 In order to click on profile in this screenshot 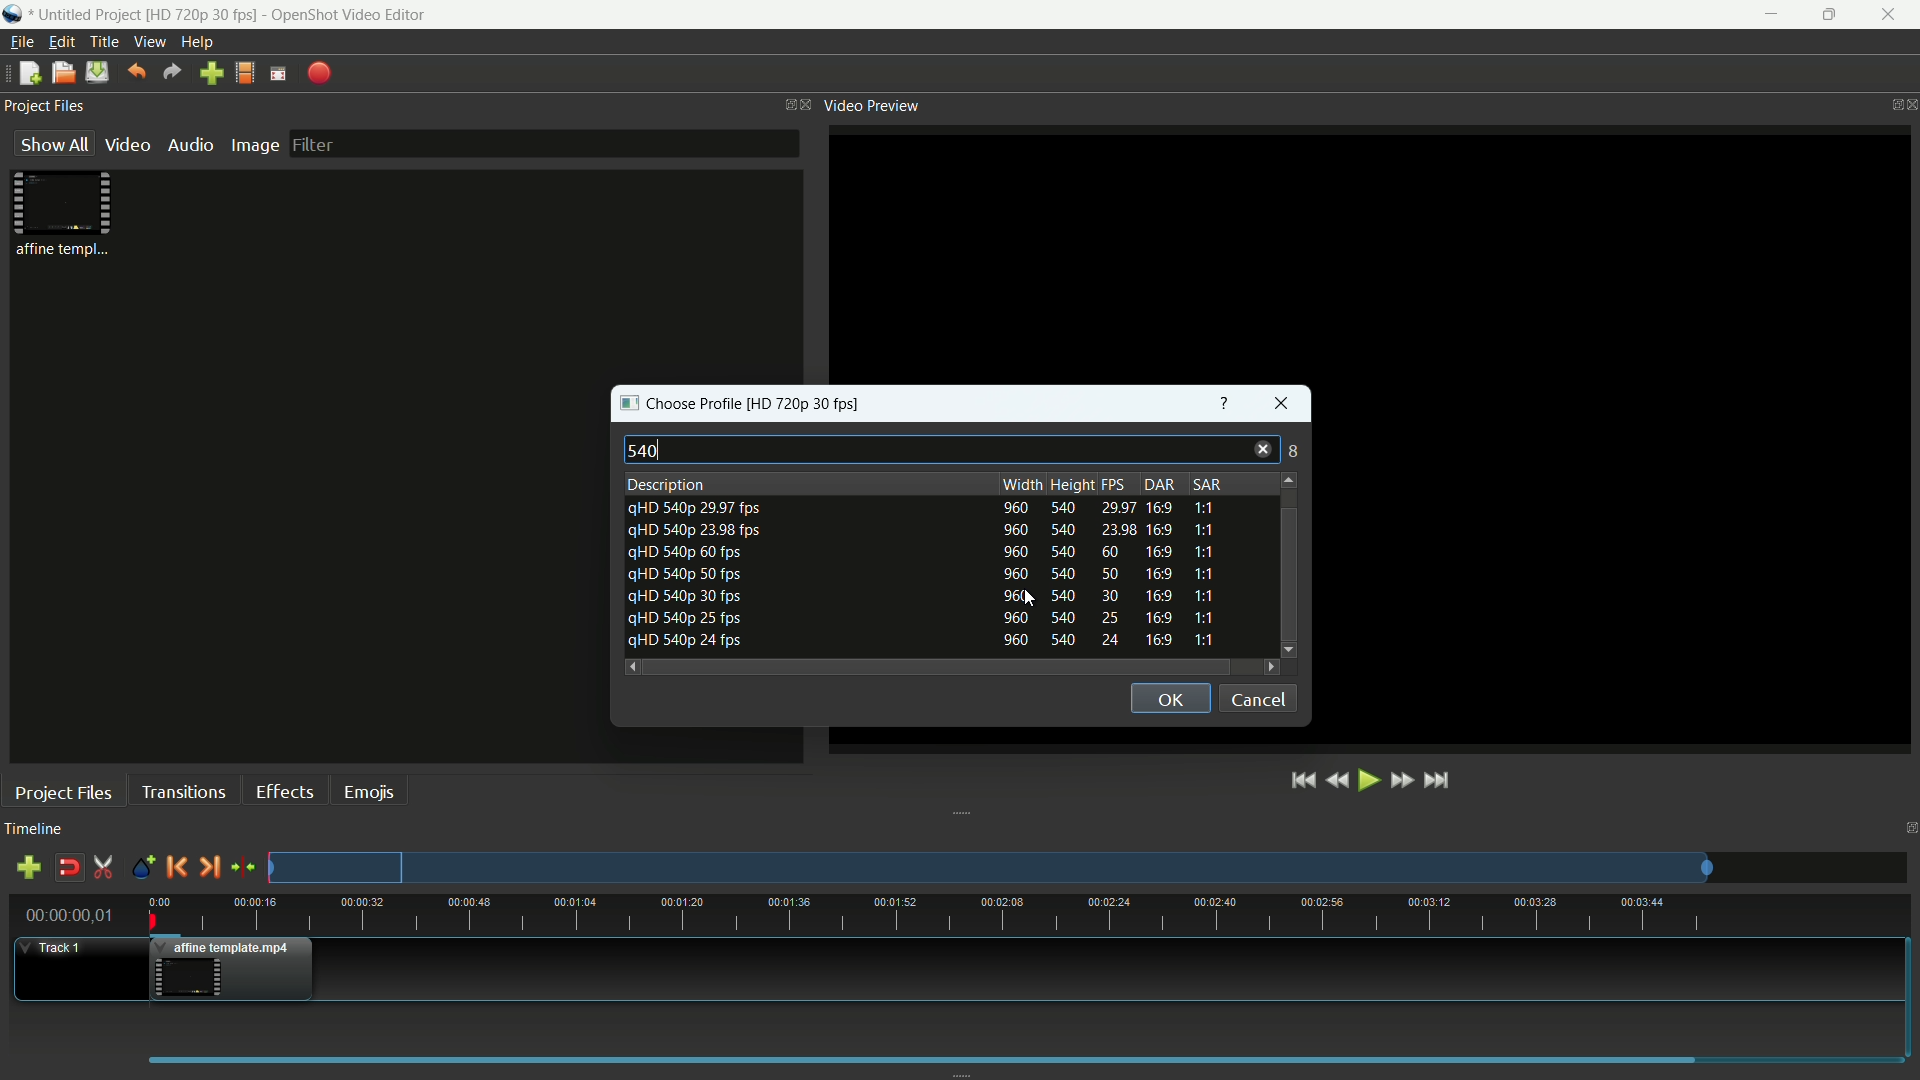, I will do `click(246, 75)`.